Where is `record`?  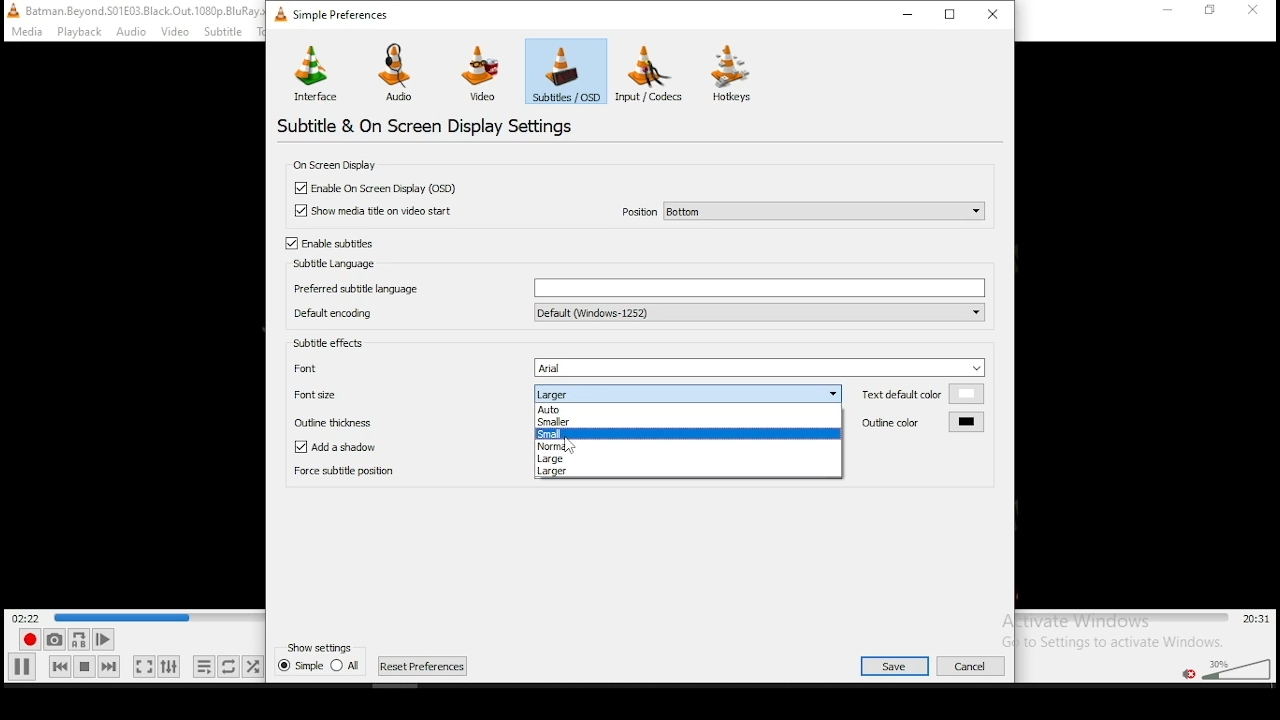 record is located at coordinates (27, 640).